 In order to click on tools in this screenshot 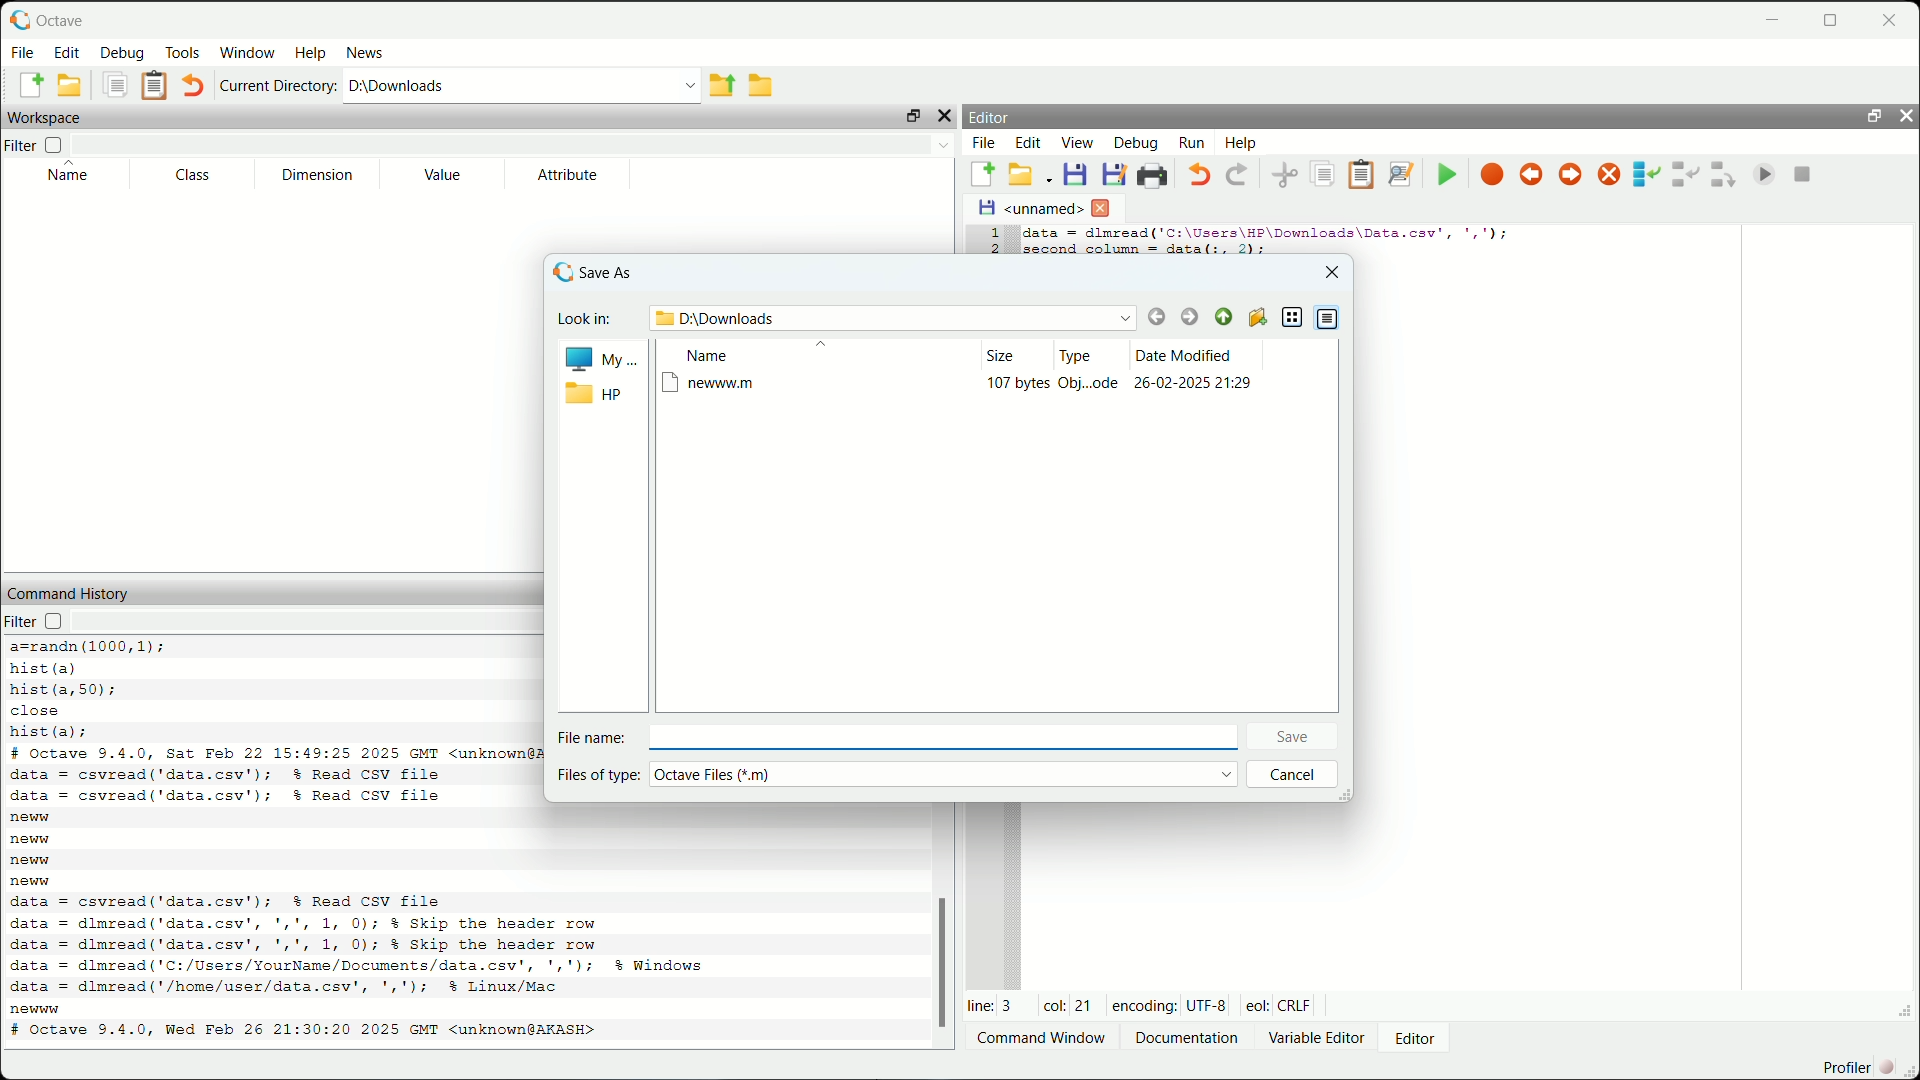, I will do `click(184, 52)`.